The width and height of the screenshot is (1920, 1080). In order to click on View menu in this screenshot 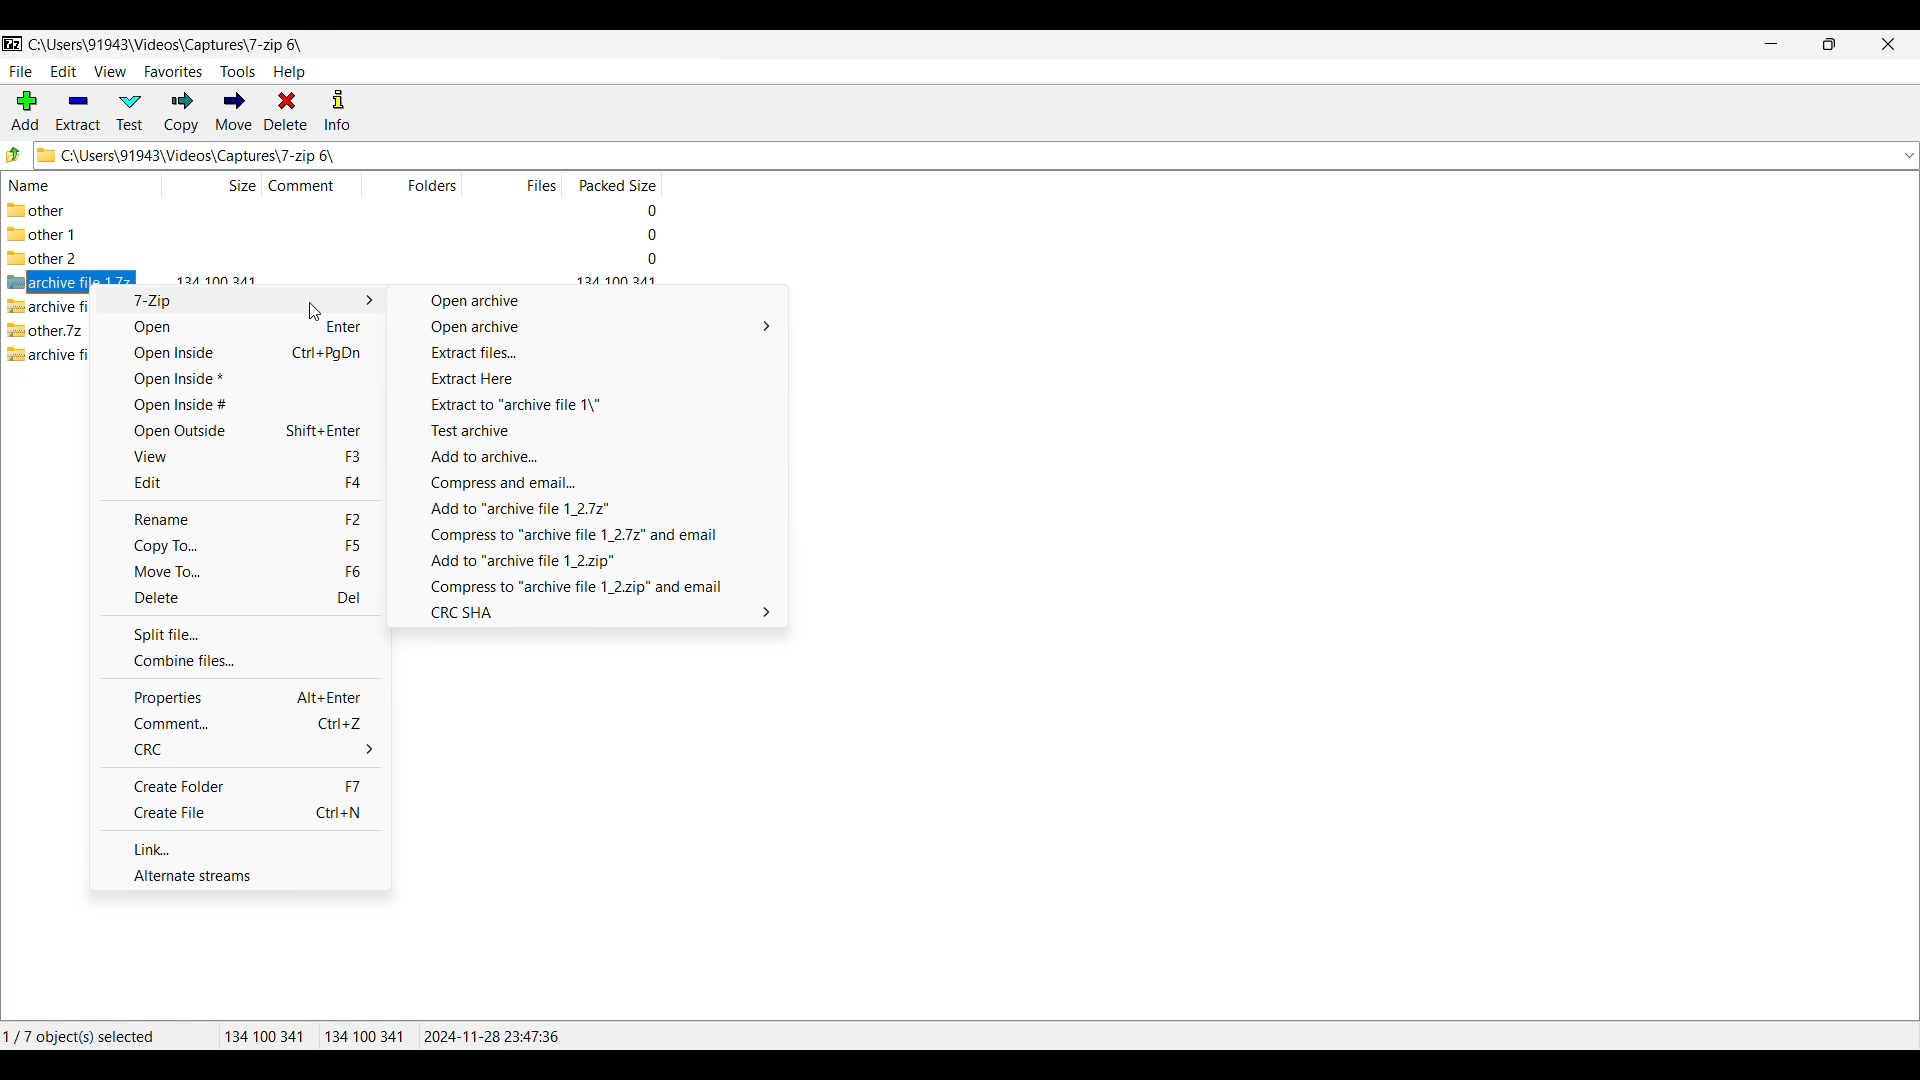, I will do `click(111, 72)`.